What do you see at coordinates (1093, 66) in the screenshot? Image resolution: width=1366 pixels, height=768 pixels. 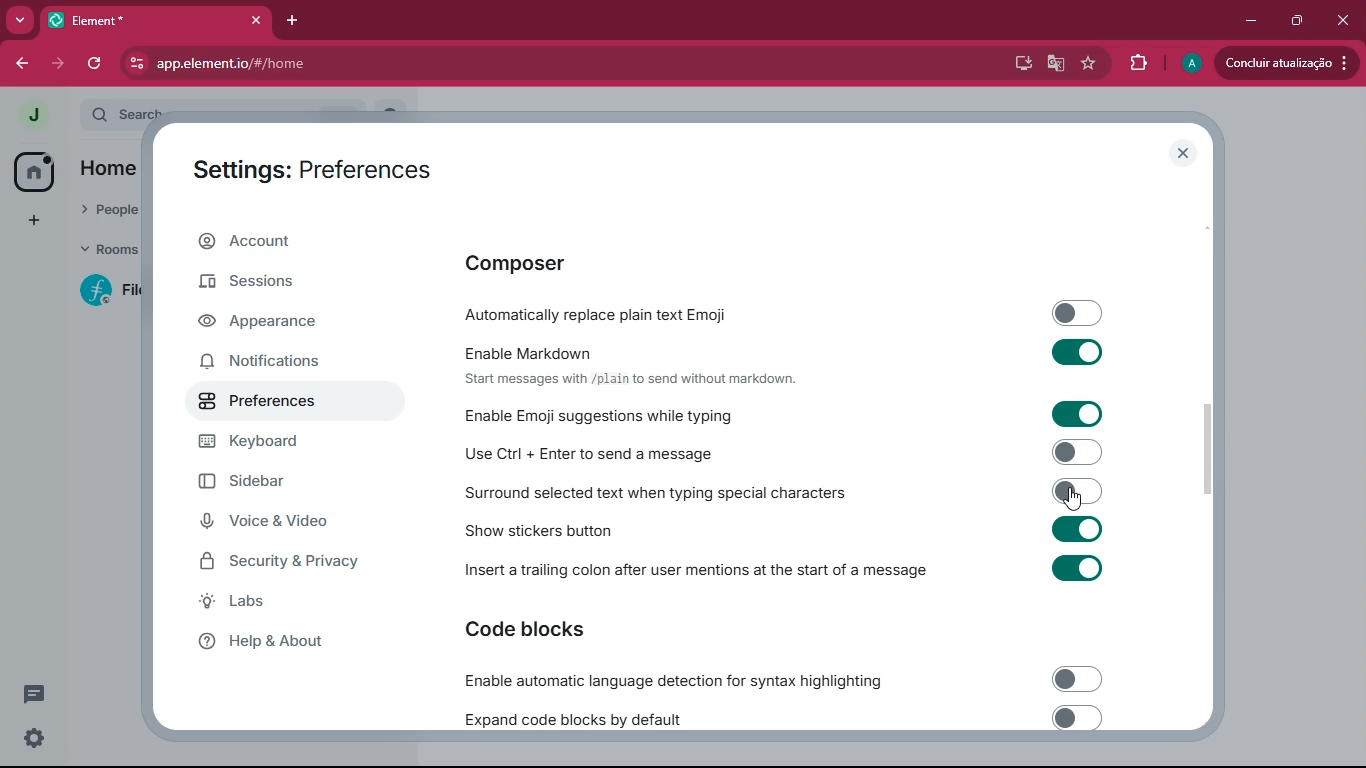 I see `favourite` at bounding box center [1093, 66].